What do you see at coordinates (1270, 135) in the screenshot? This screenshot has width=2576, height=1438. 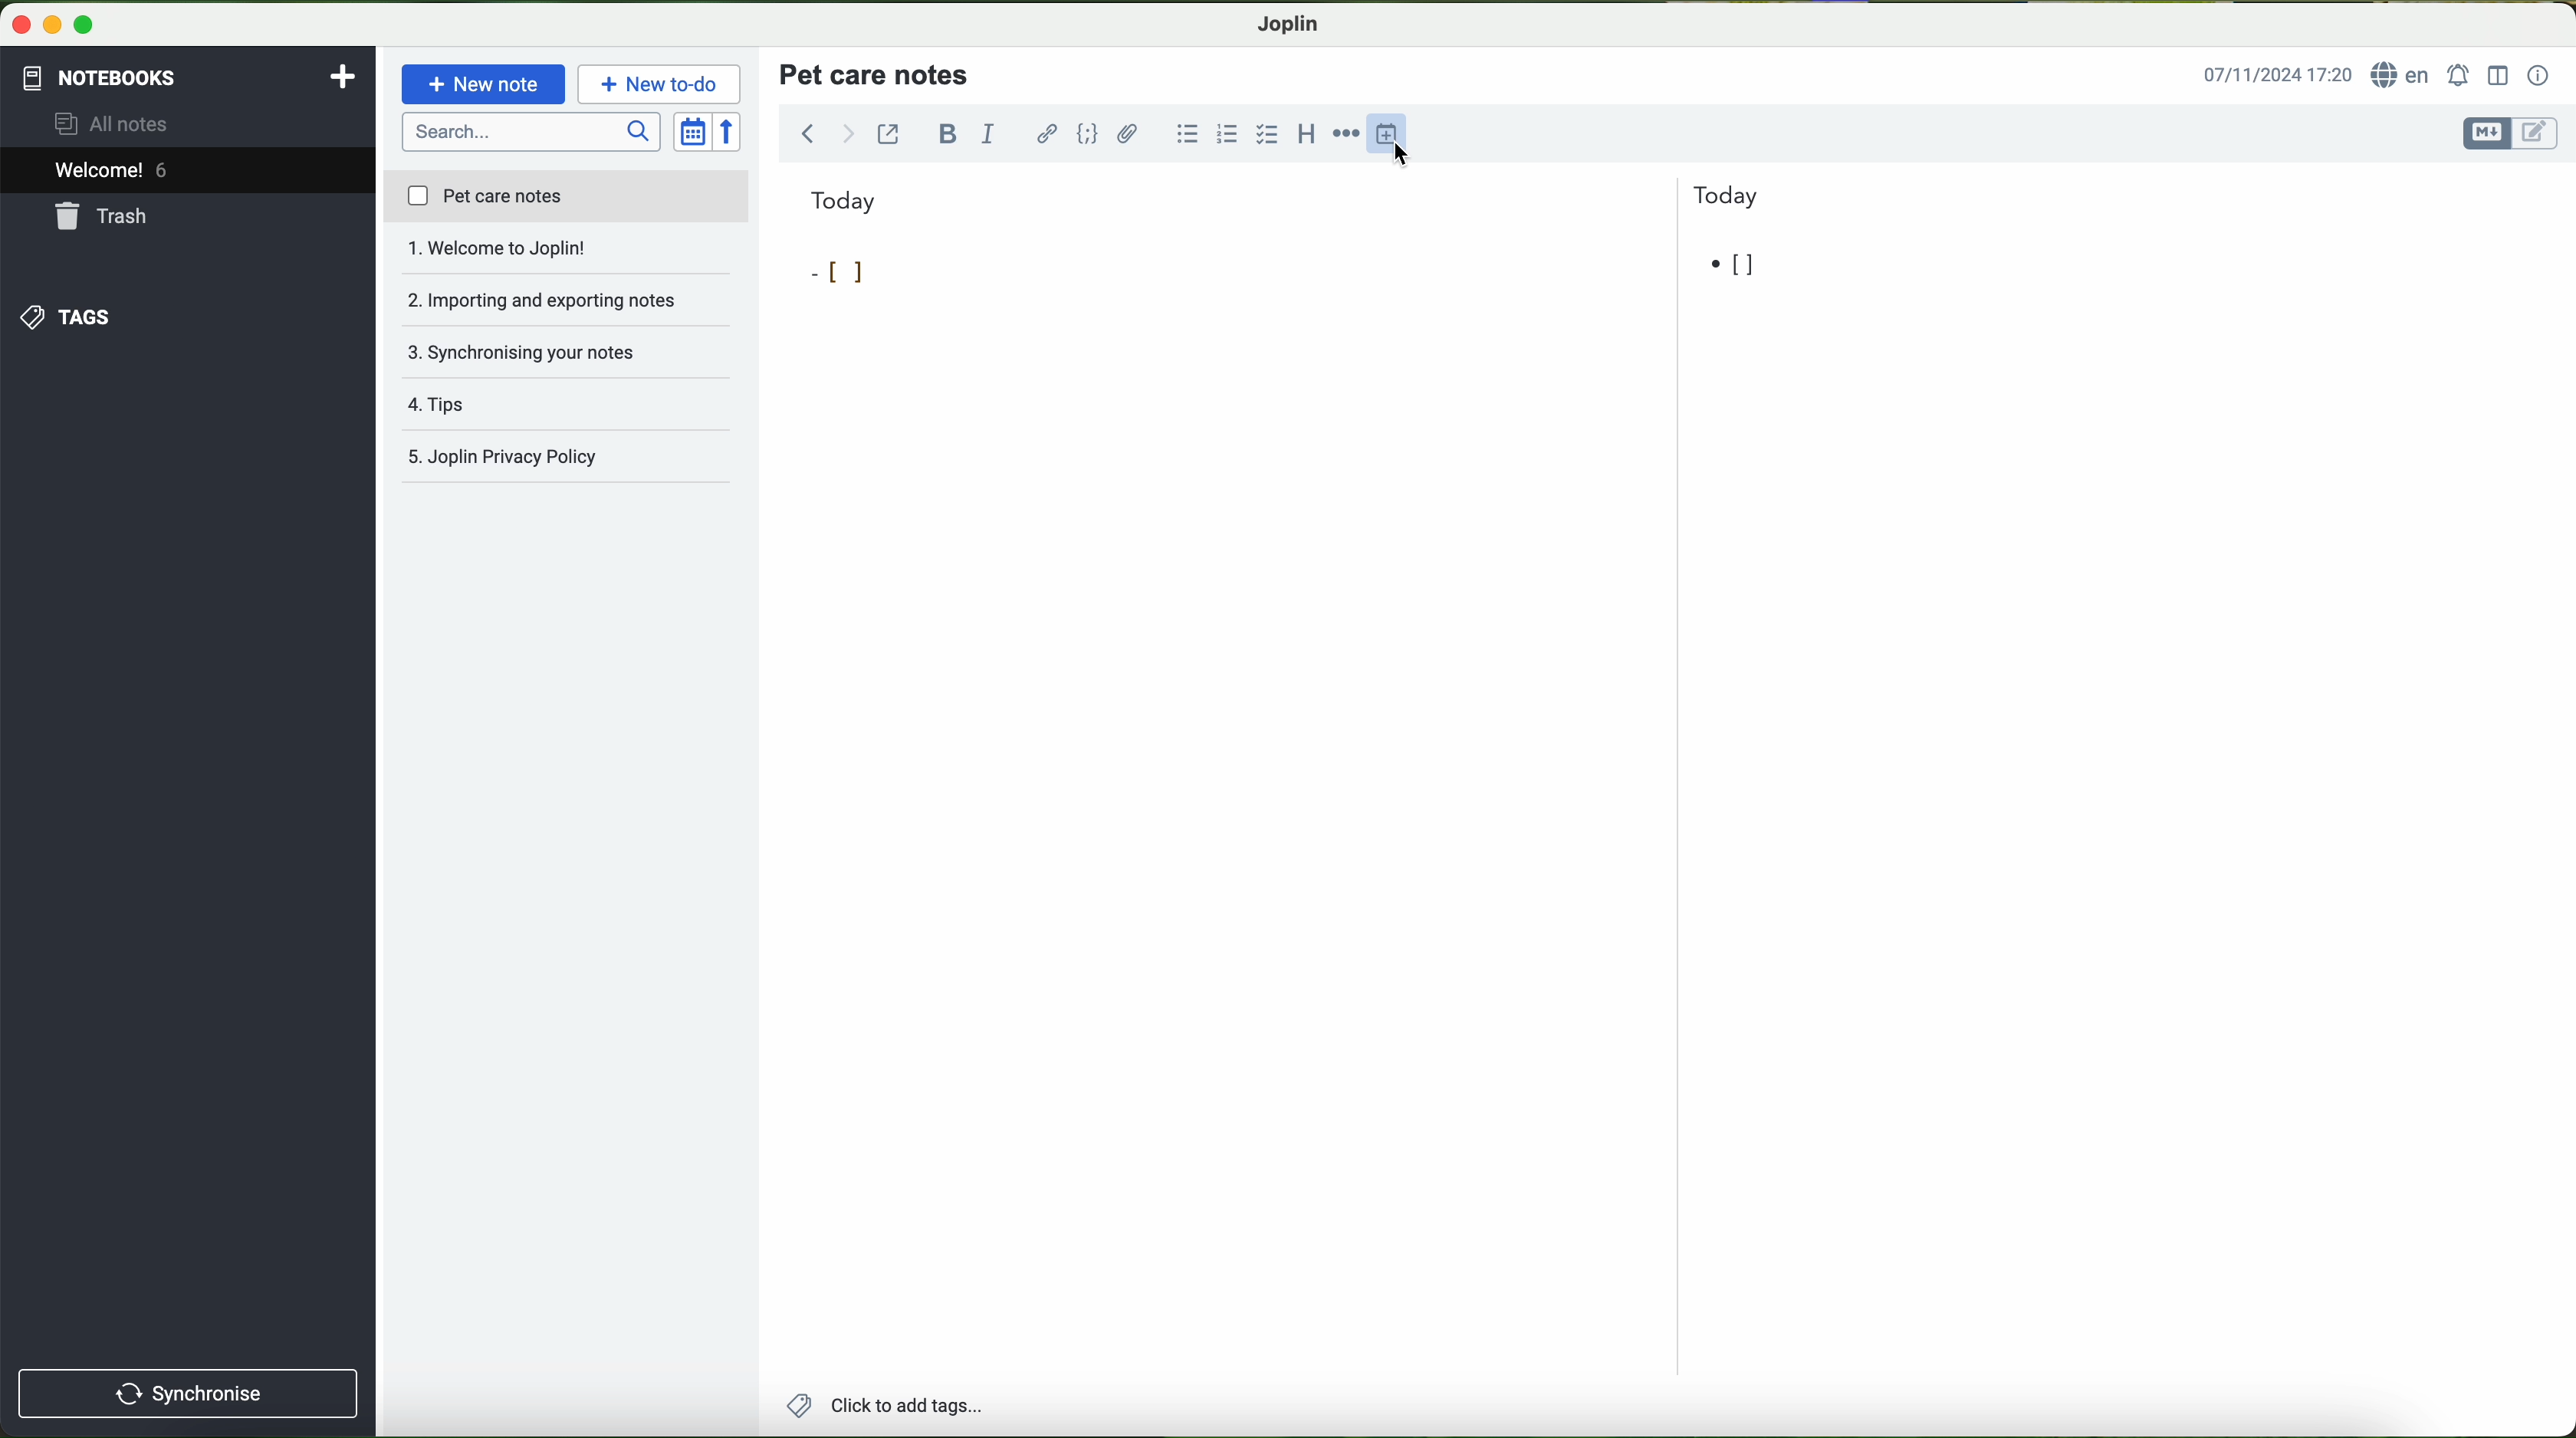 I see `cursor on checkbox option` at bounding box center [1270, 135].